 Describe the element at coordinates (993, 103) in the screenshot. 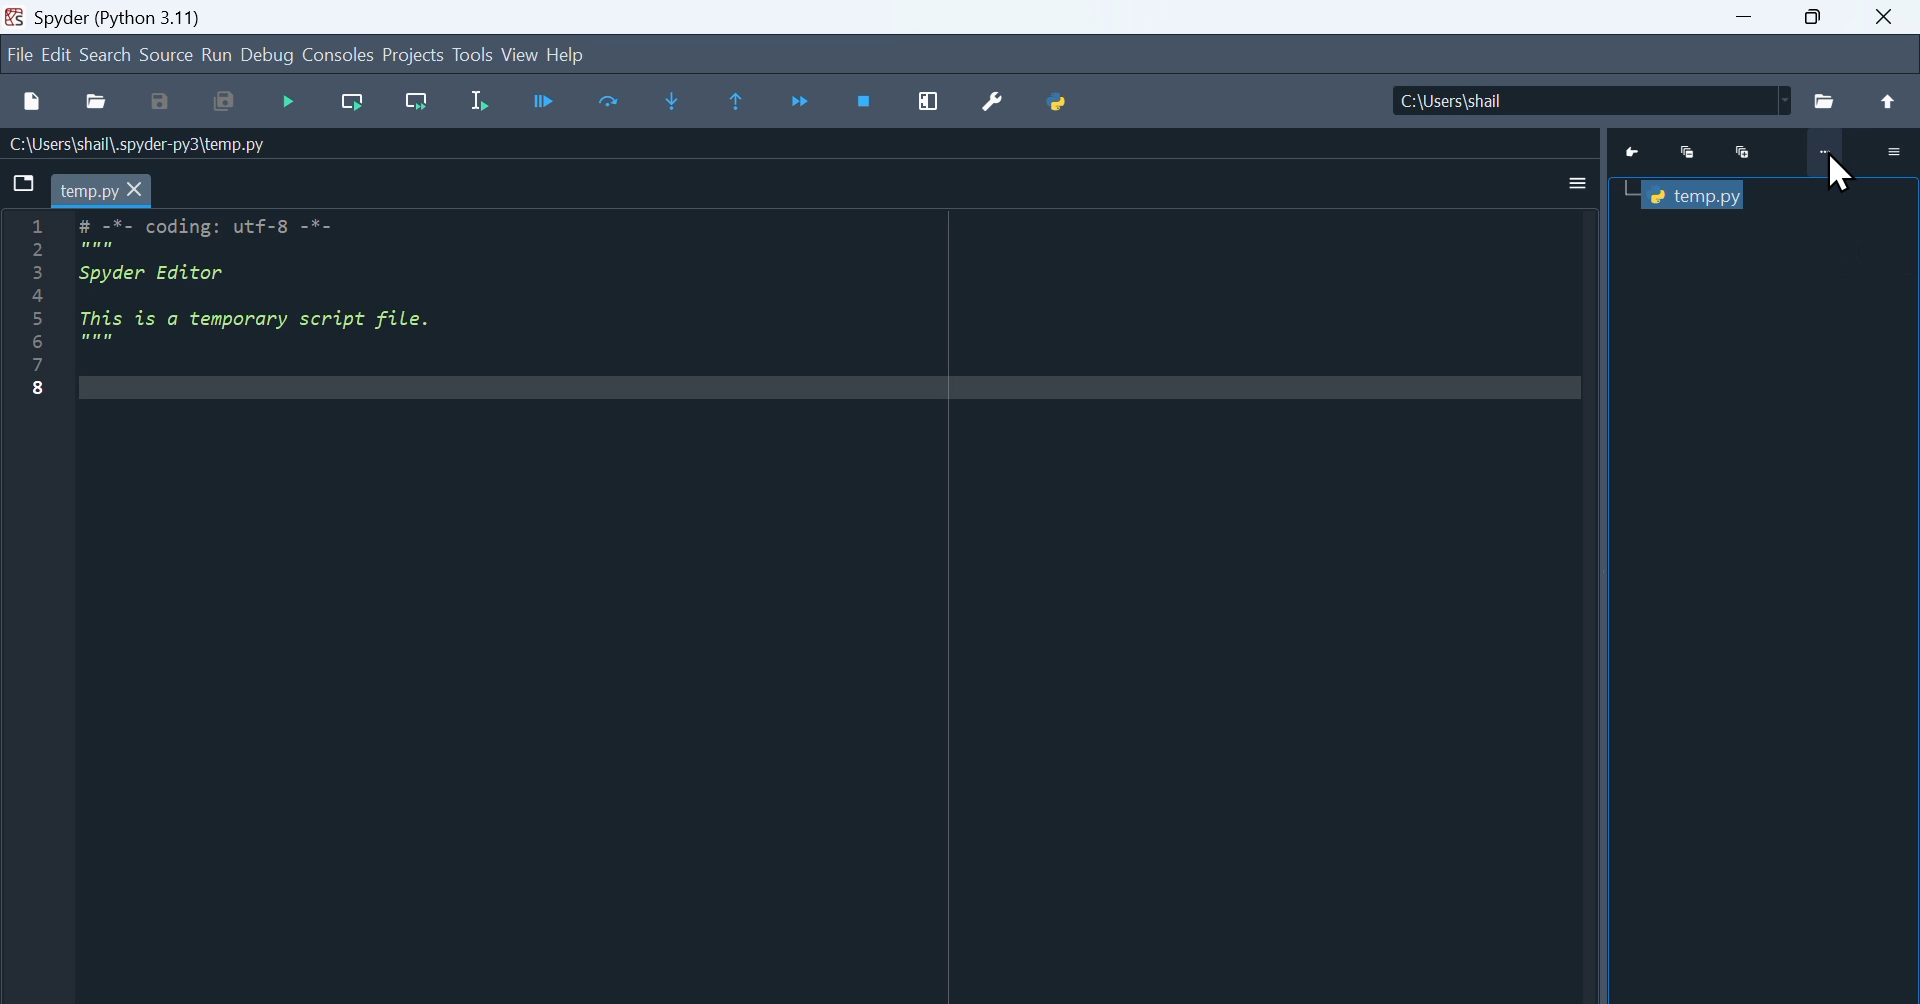

I see `Preferences` at that location.